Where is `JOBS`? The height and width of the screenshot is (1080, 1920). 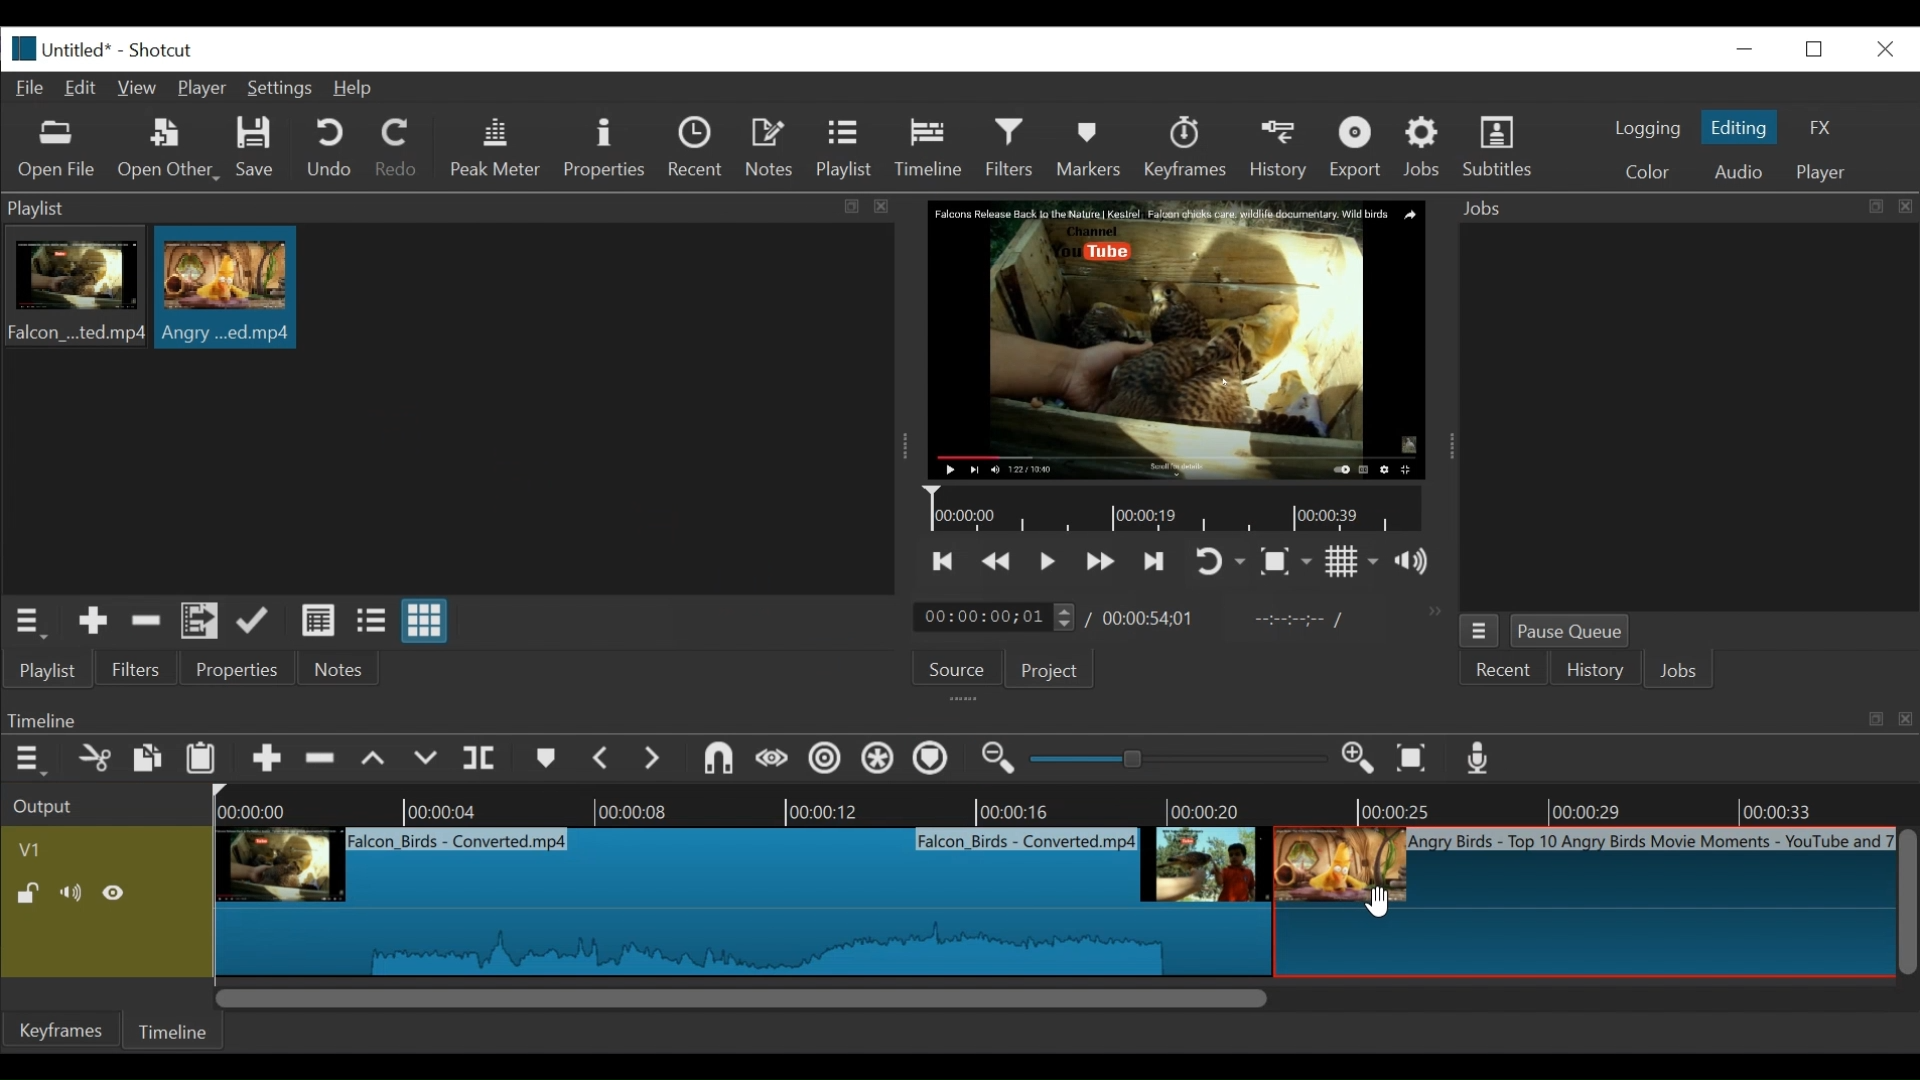 JOBS is located at coordinates (1681, 673).